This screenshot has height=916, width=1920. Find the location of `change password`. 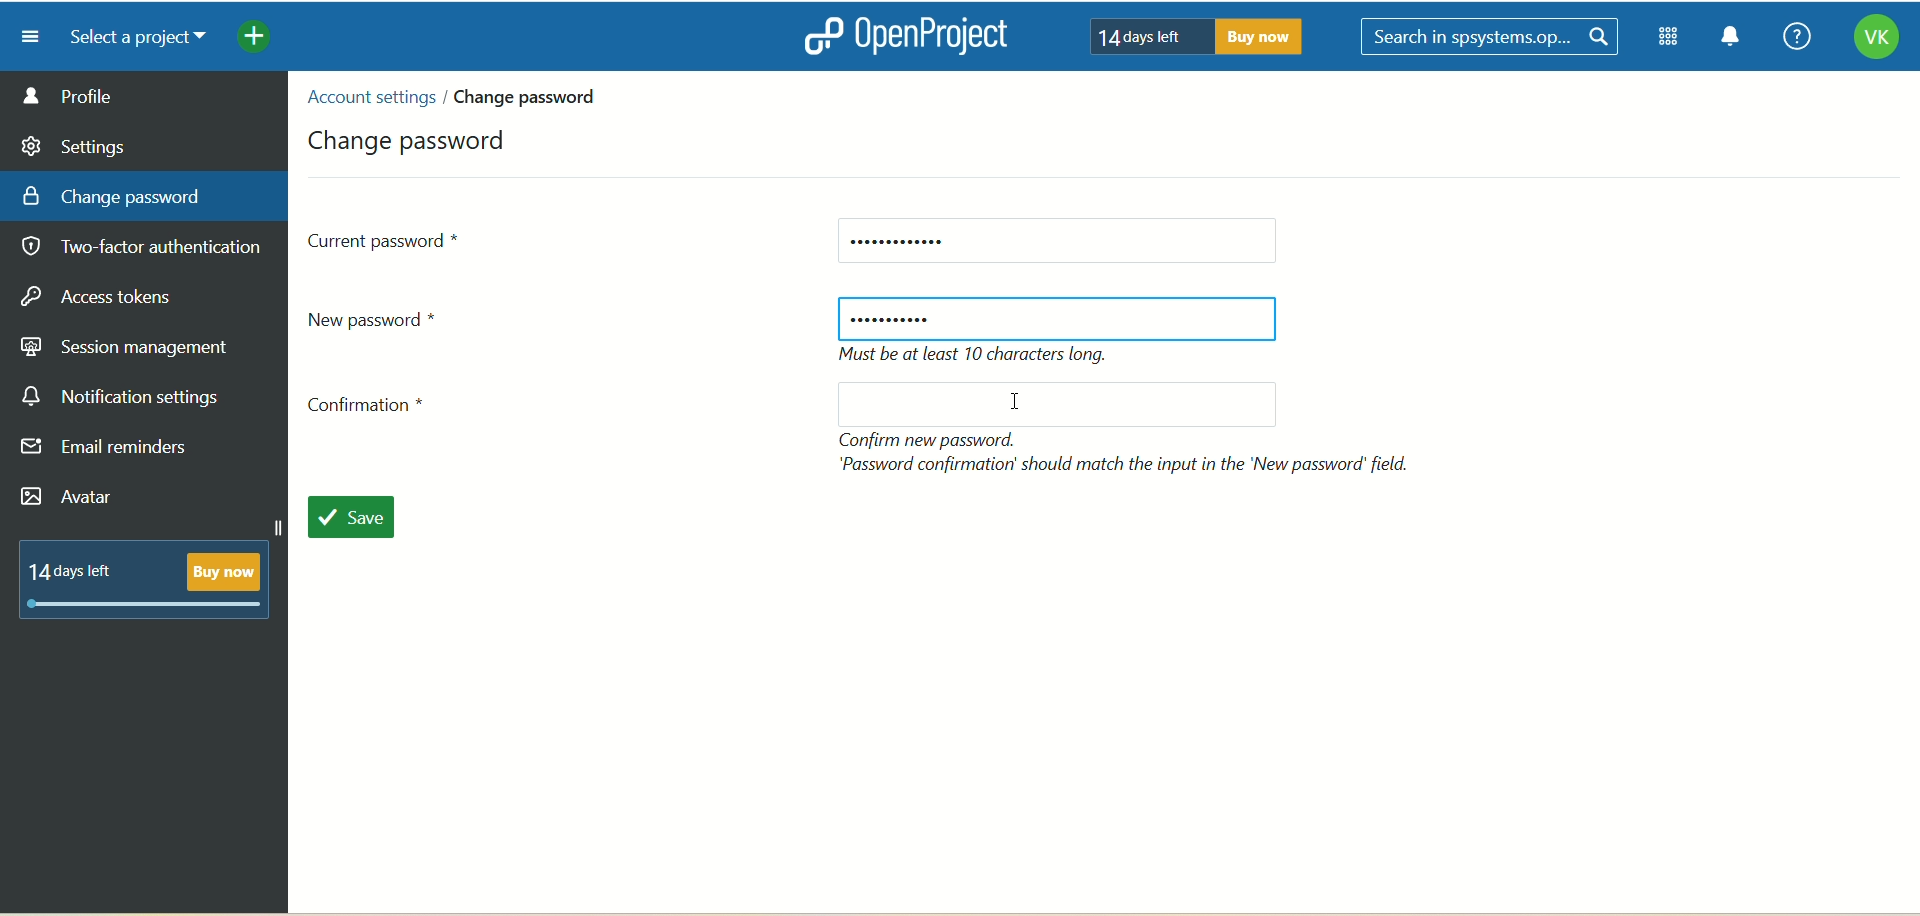

change password is located at coordinates (412, 137).